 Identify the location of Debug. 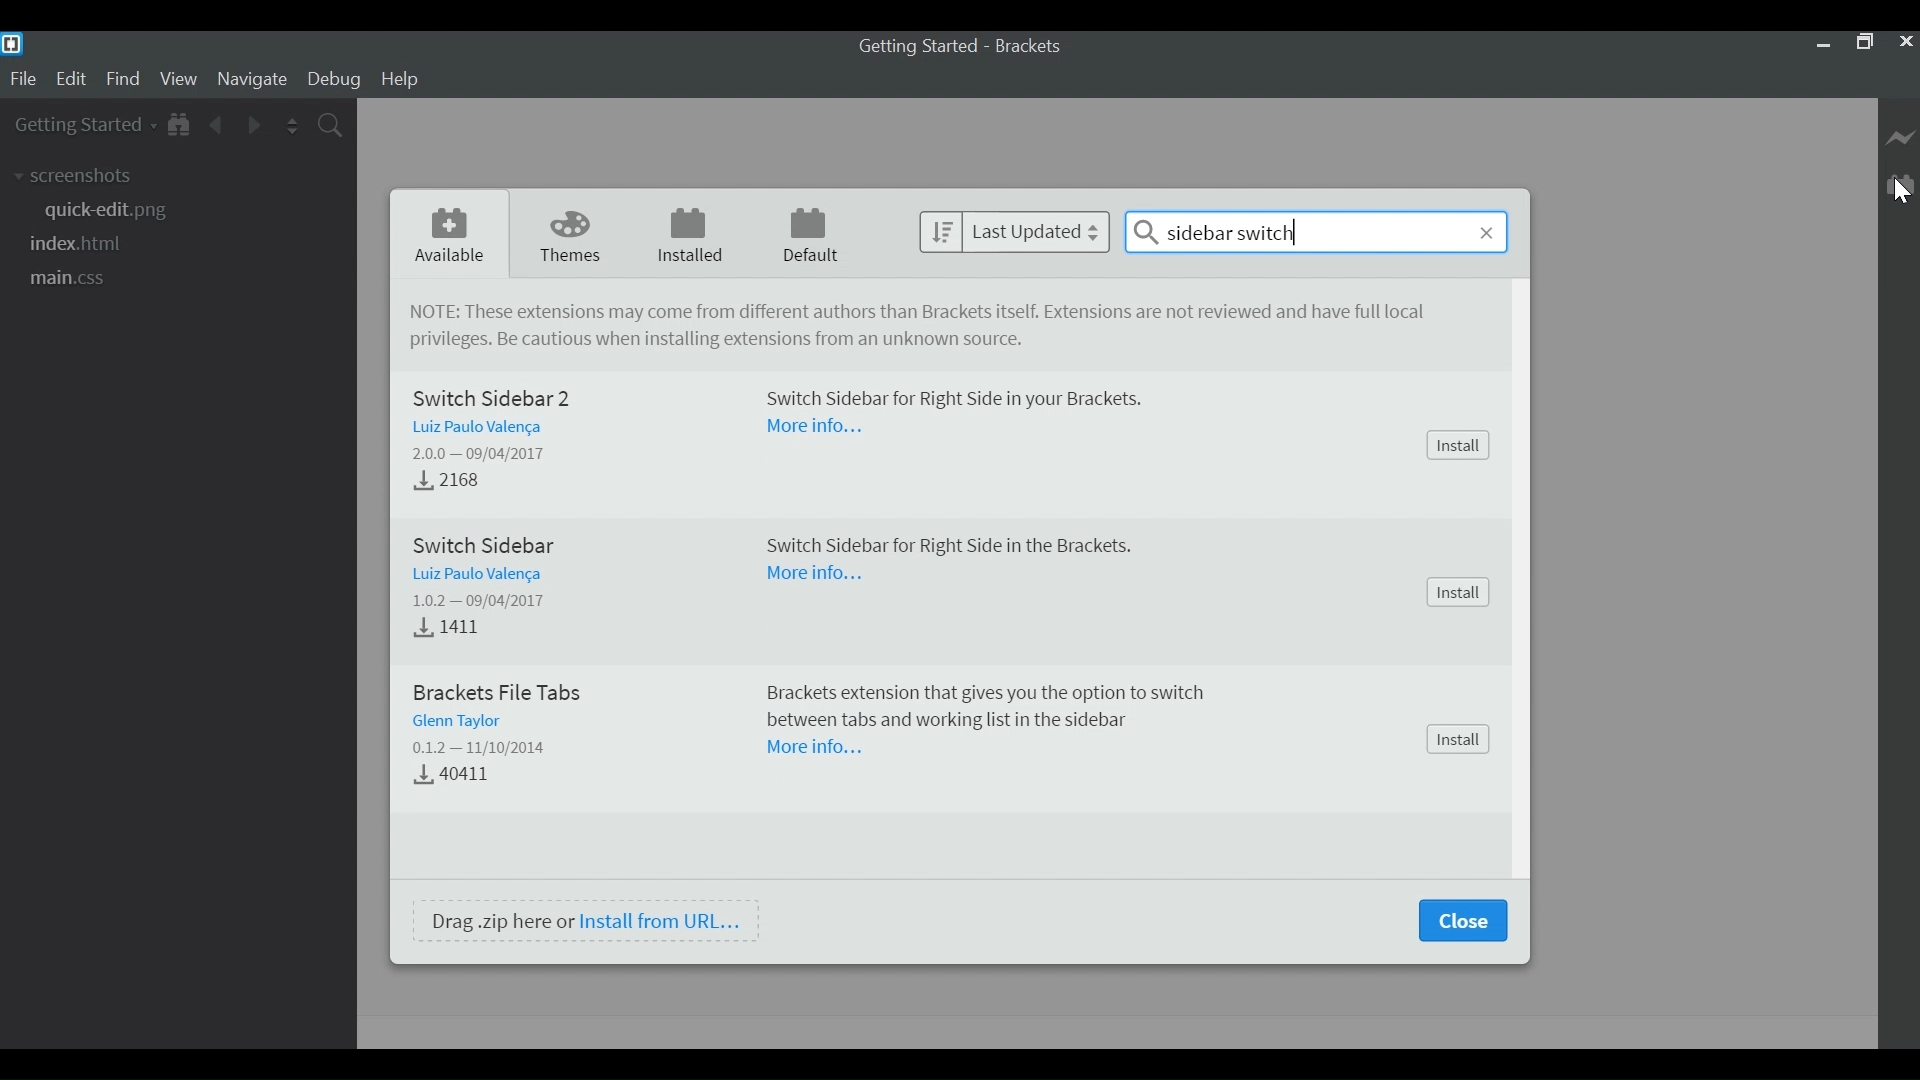
(335, 81).